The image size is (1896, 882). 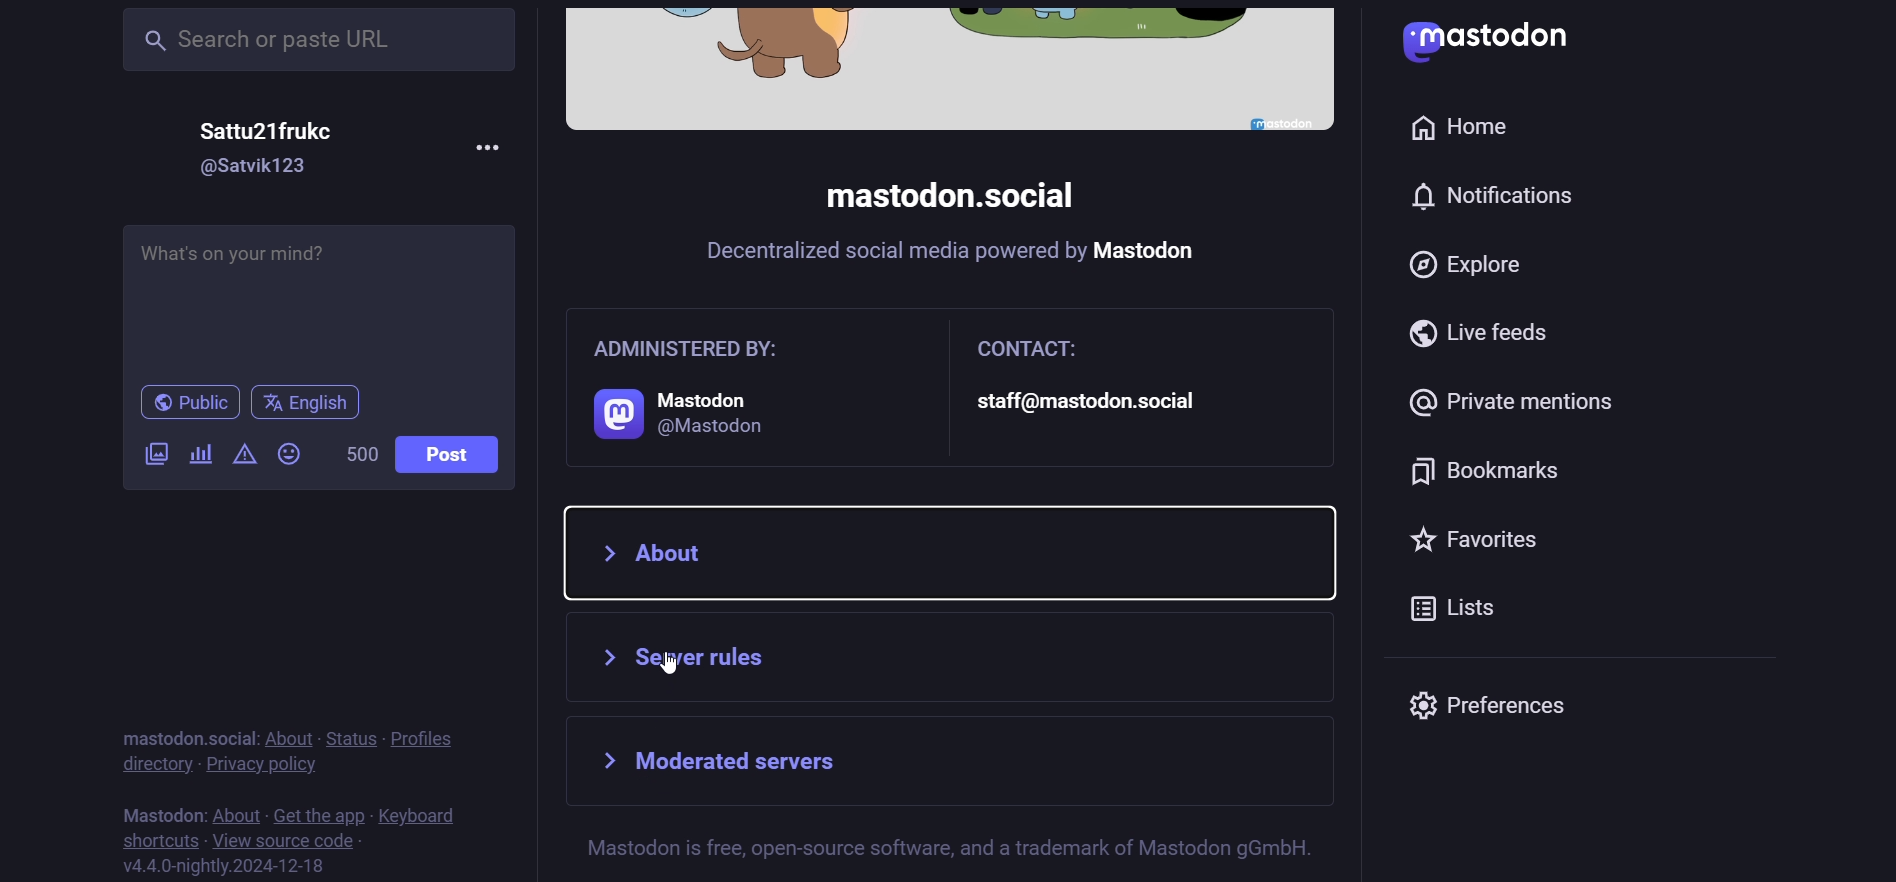 I want to click on name, so click(x=278, y=129).